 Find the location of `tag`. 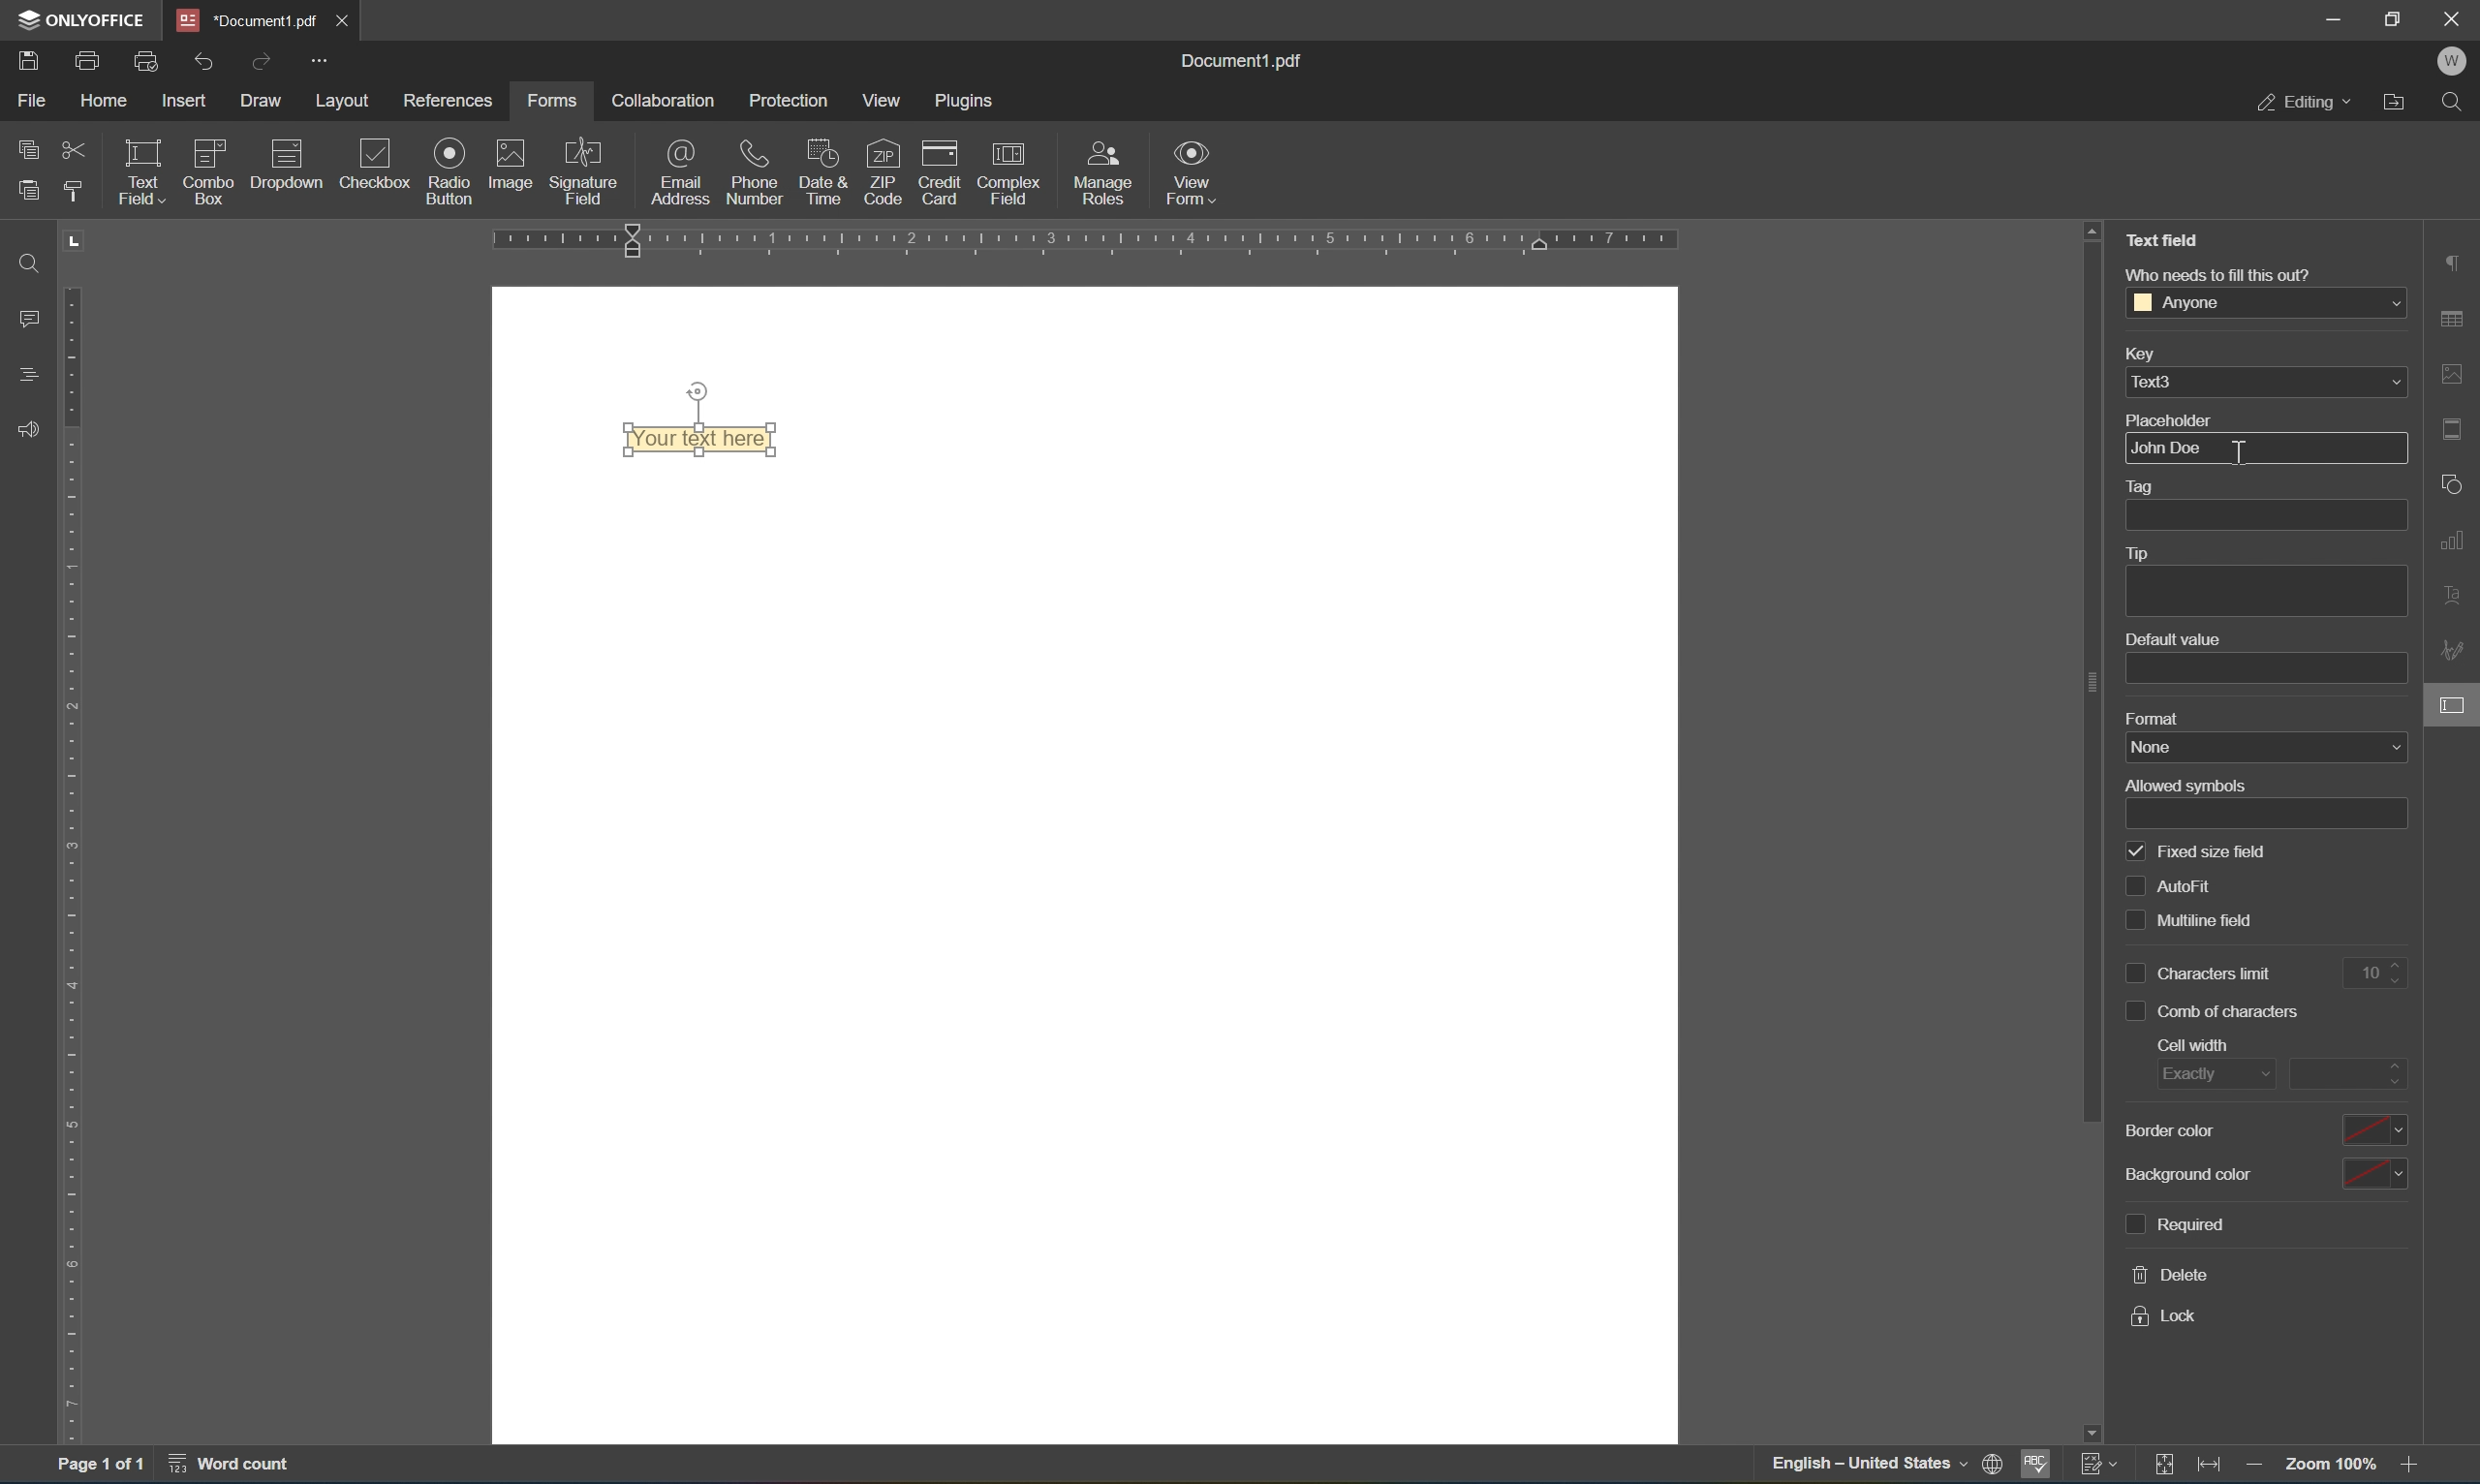

tag is located at coordinates (2156, 485).